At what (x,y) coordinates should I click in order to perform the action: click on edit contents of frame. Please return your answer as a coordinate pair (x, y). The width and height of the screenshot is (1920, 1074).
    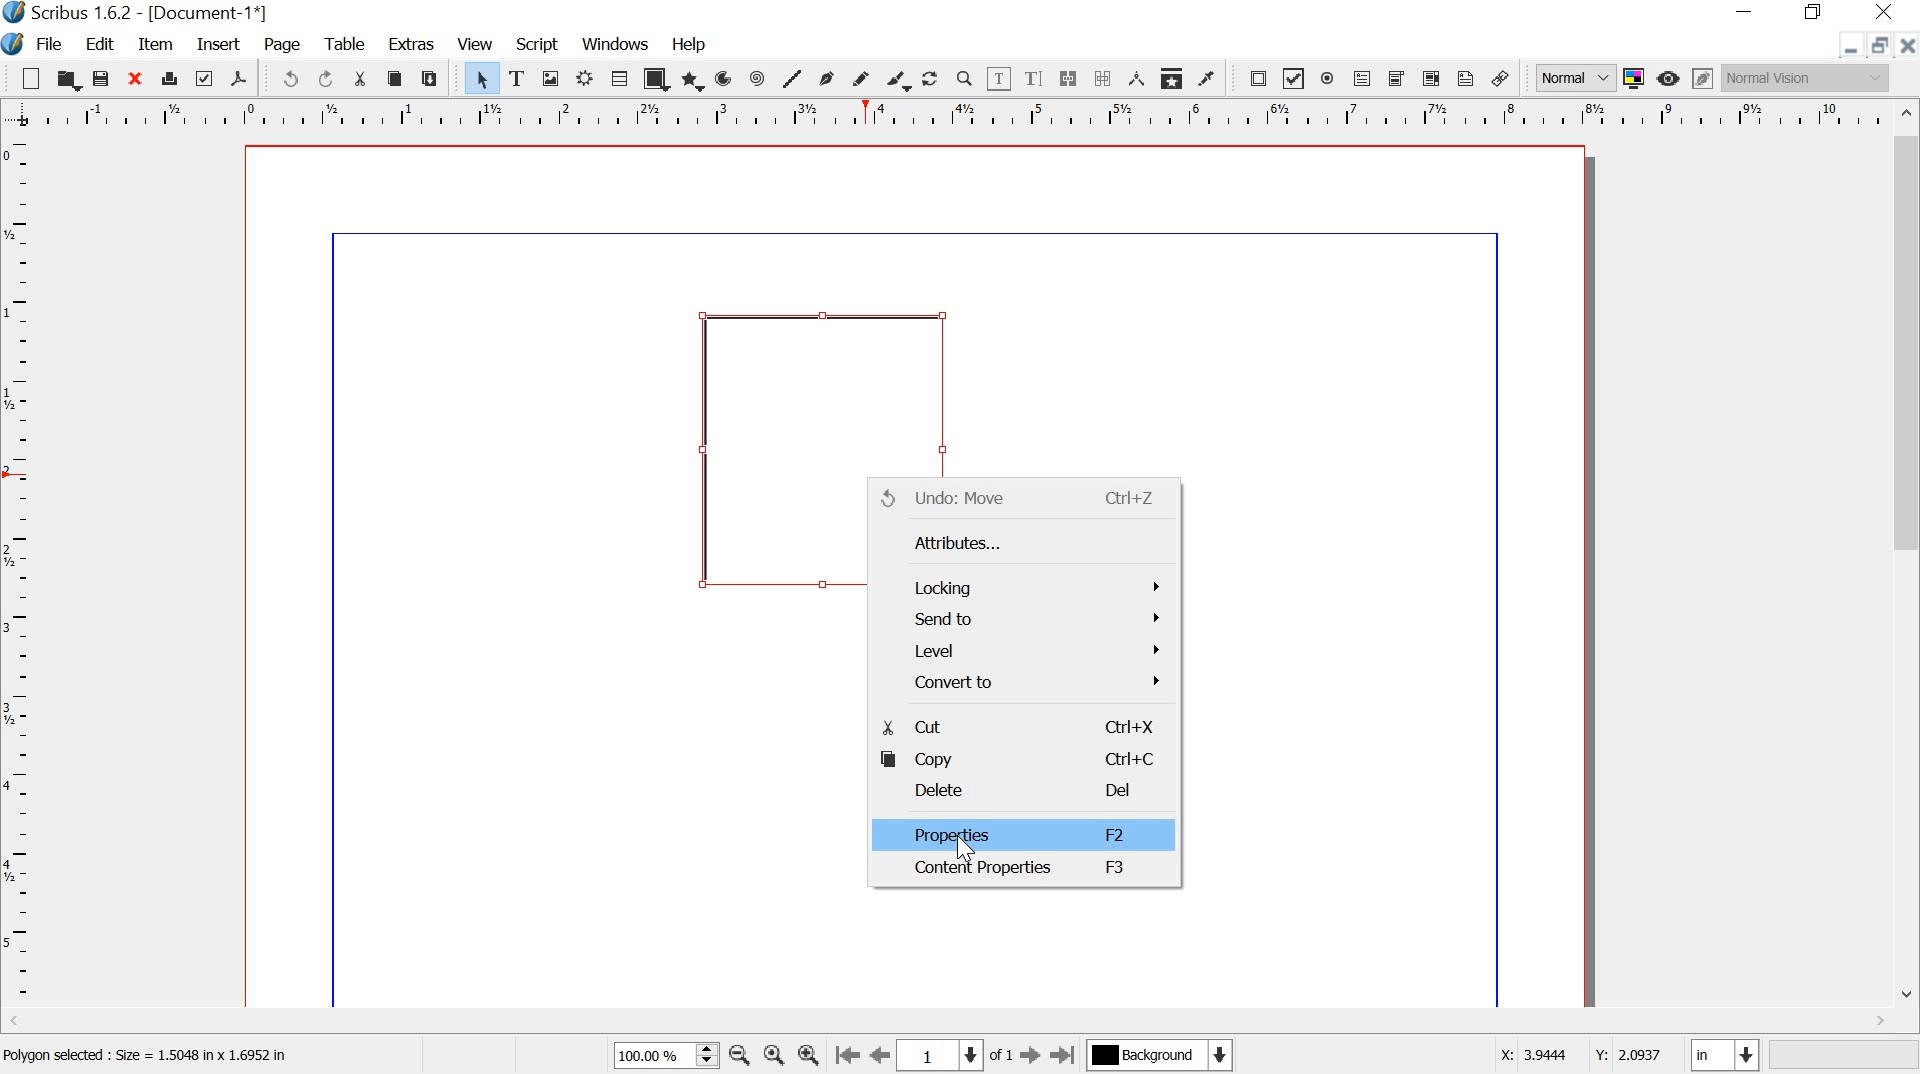
    Looking at the image, I should click on (998, 79).